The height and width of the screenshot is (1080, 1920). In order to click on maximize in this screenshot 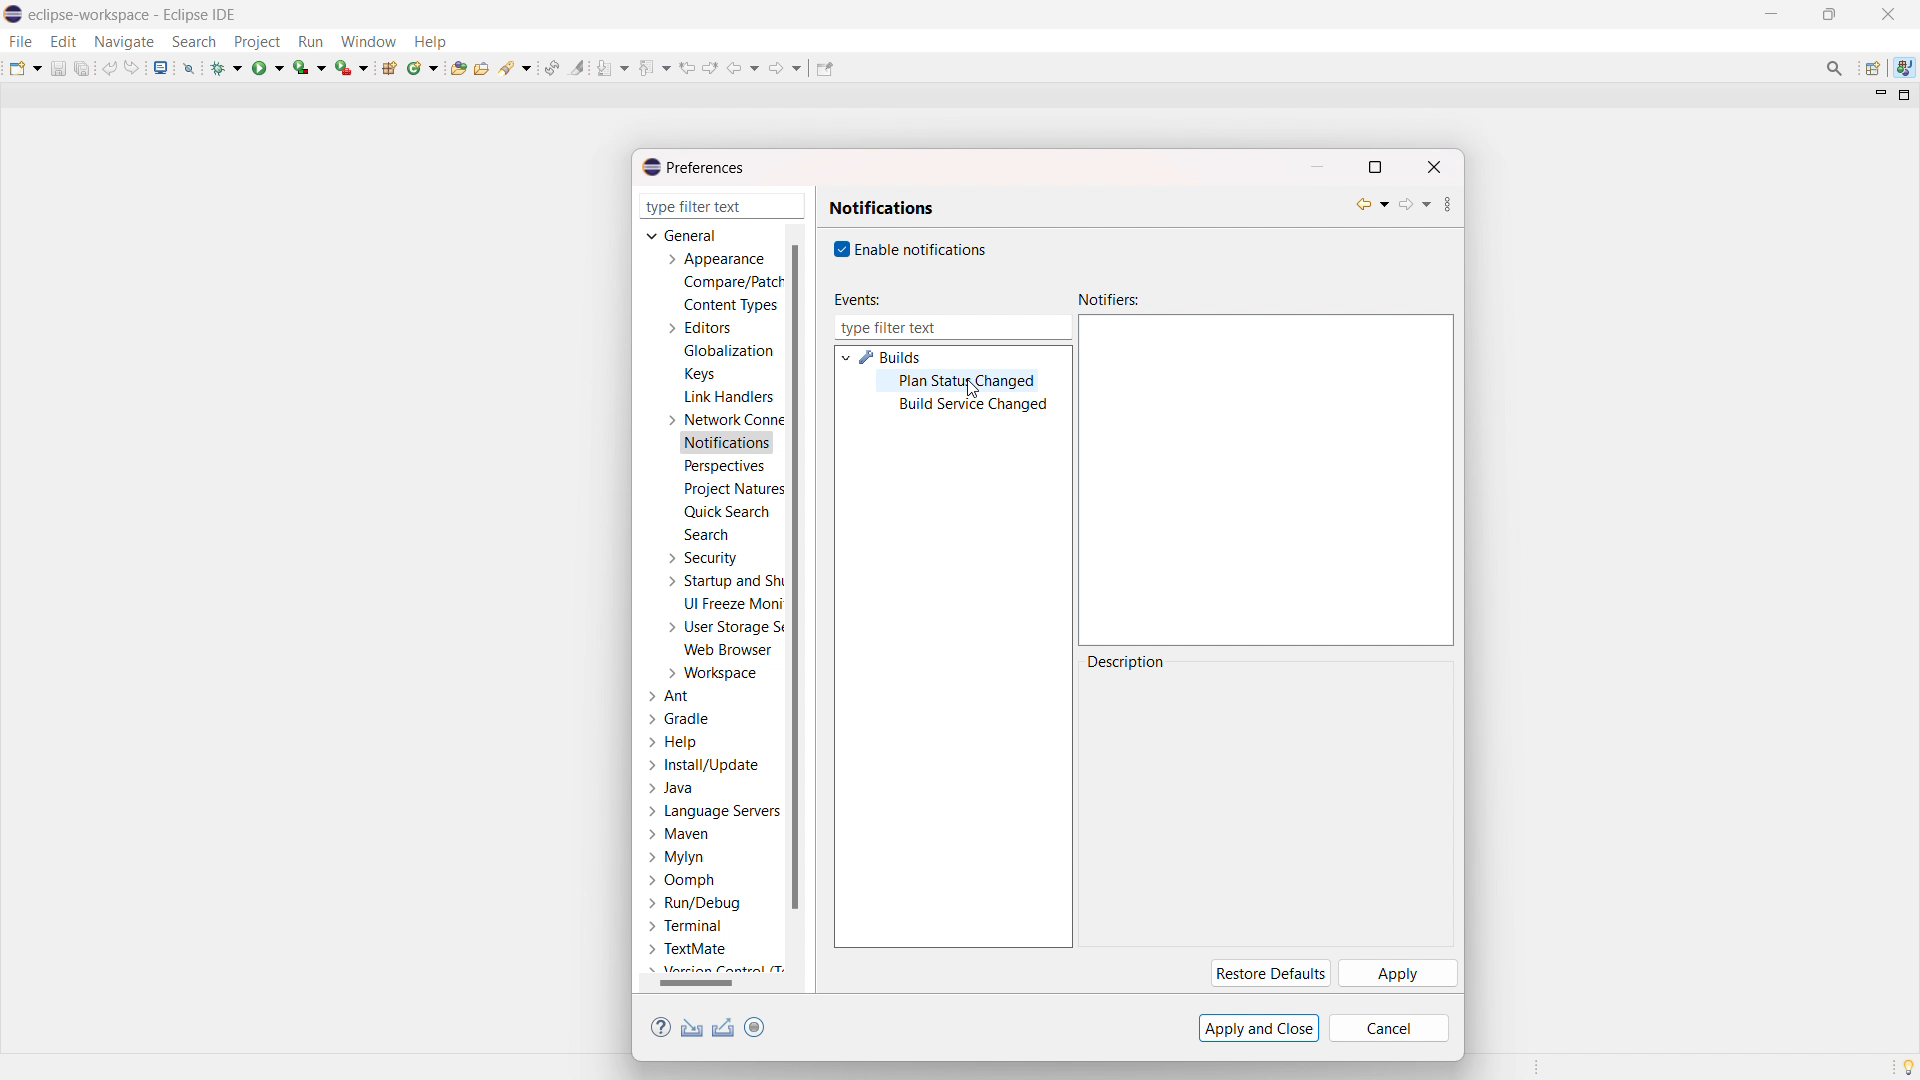, I will do `click(1829, 15)`.